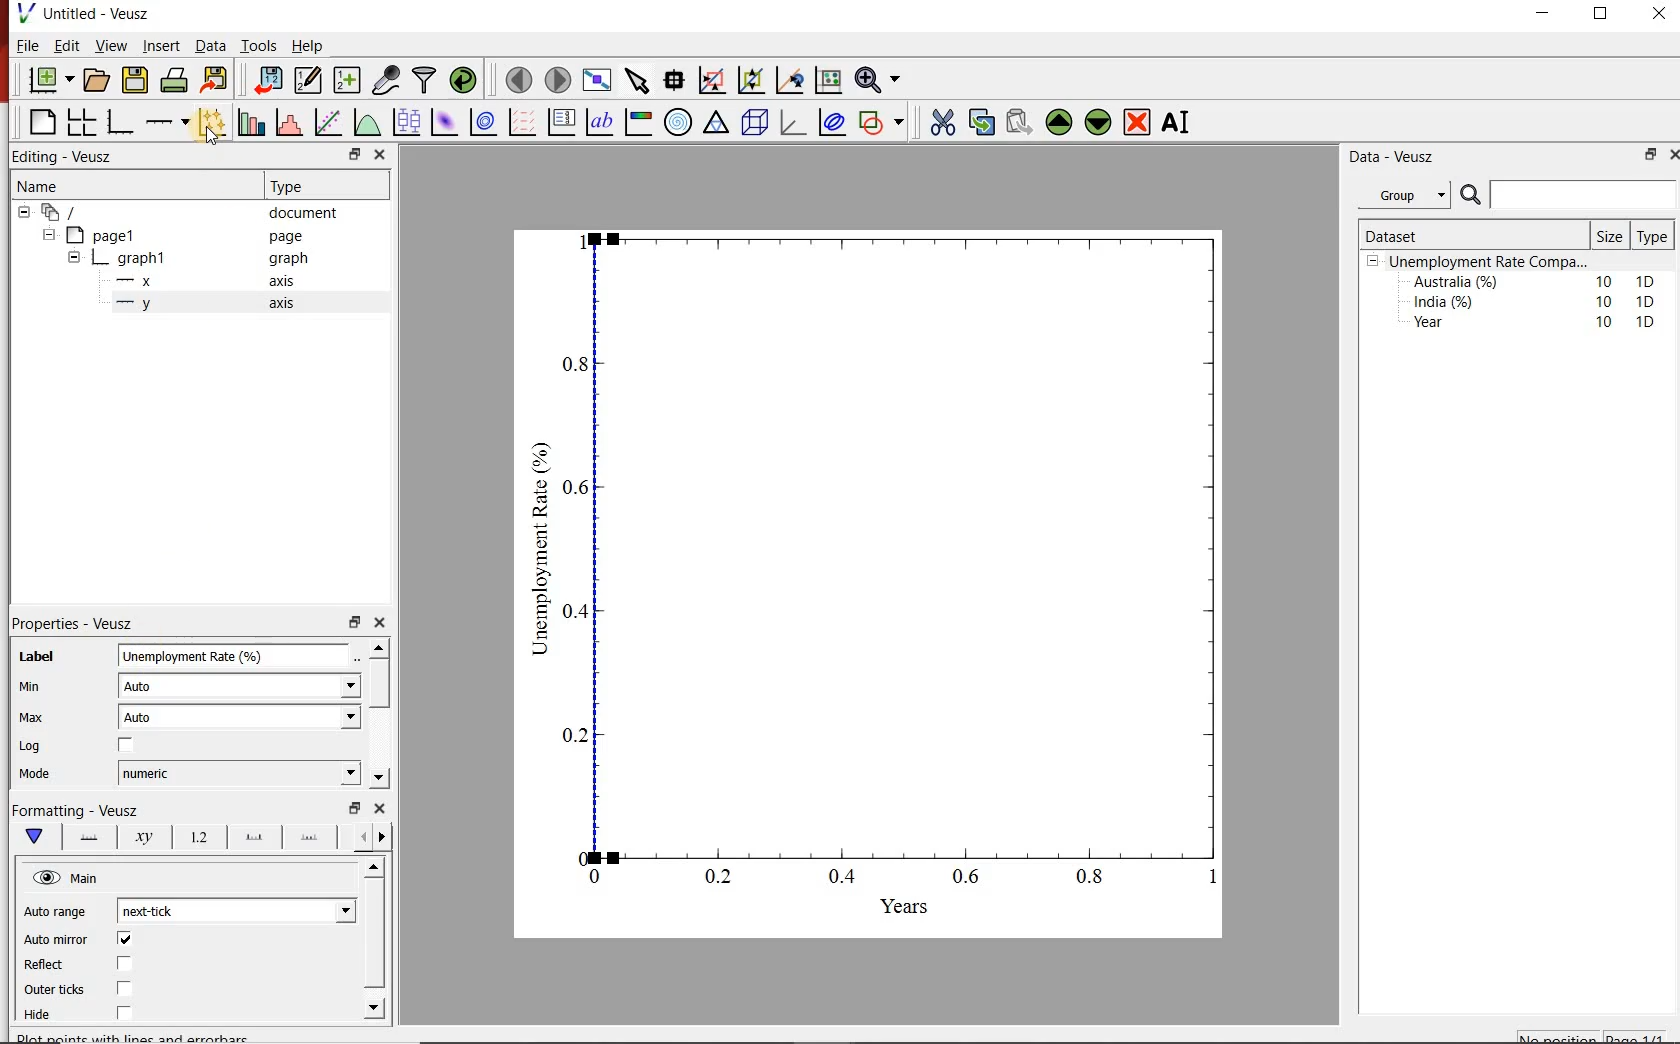 The image size is (1680, 1044). What do you see at coordinates (81, 121) in the screenshot?
I see `arrange graphs` at bounding box center [81, 121].